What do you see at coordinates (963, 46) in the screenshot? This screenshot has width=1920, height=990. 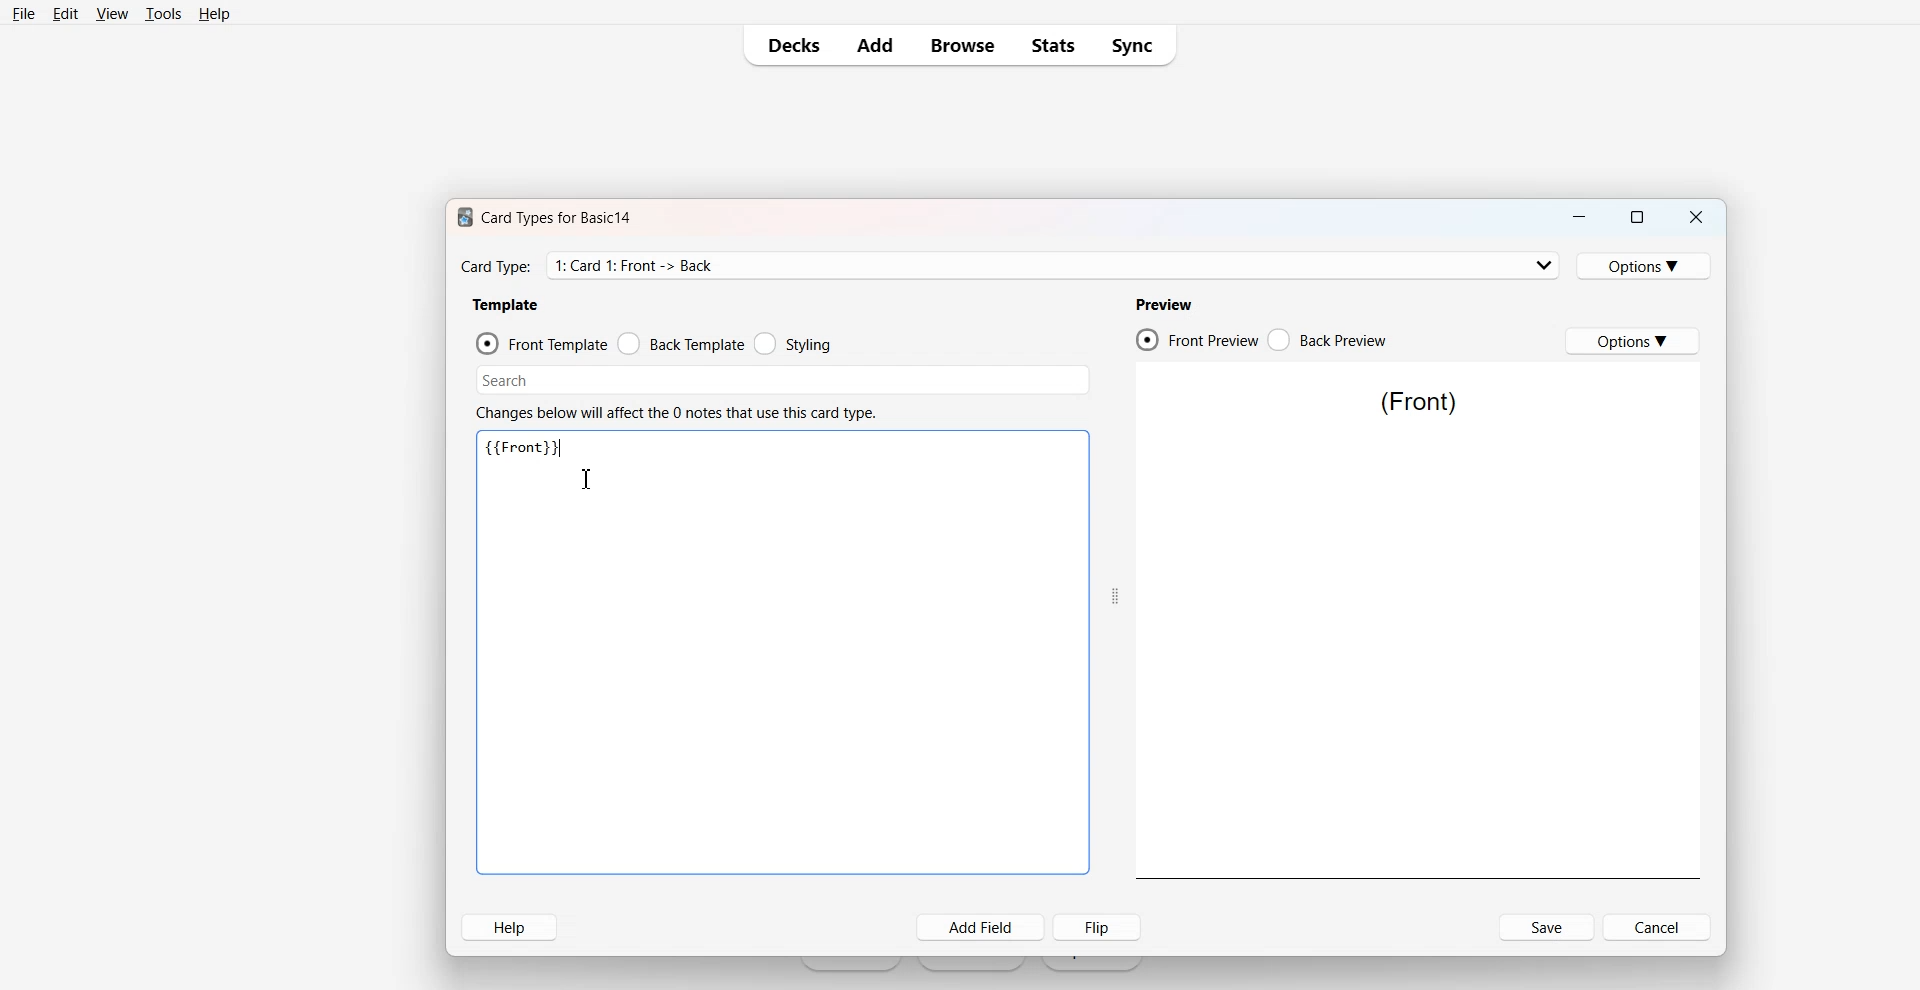 I see `Browse` at bounding box center [963, 46].